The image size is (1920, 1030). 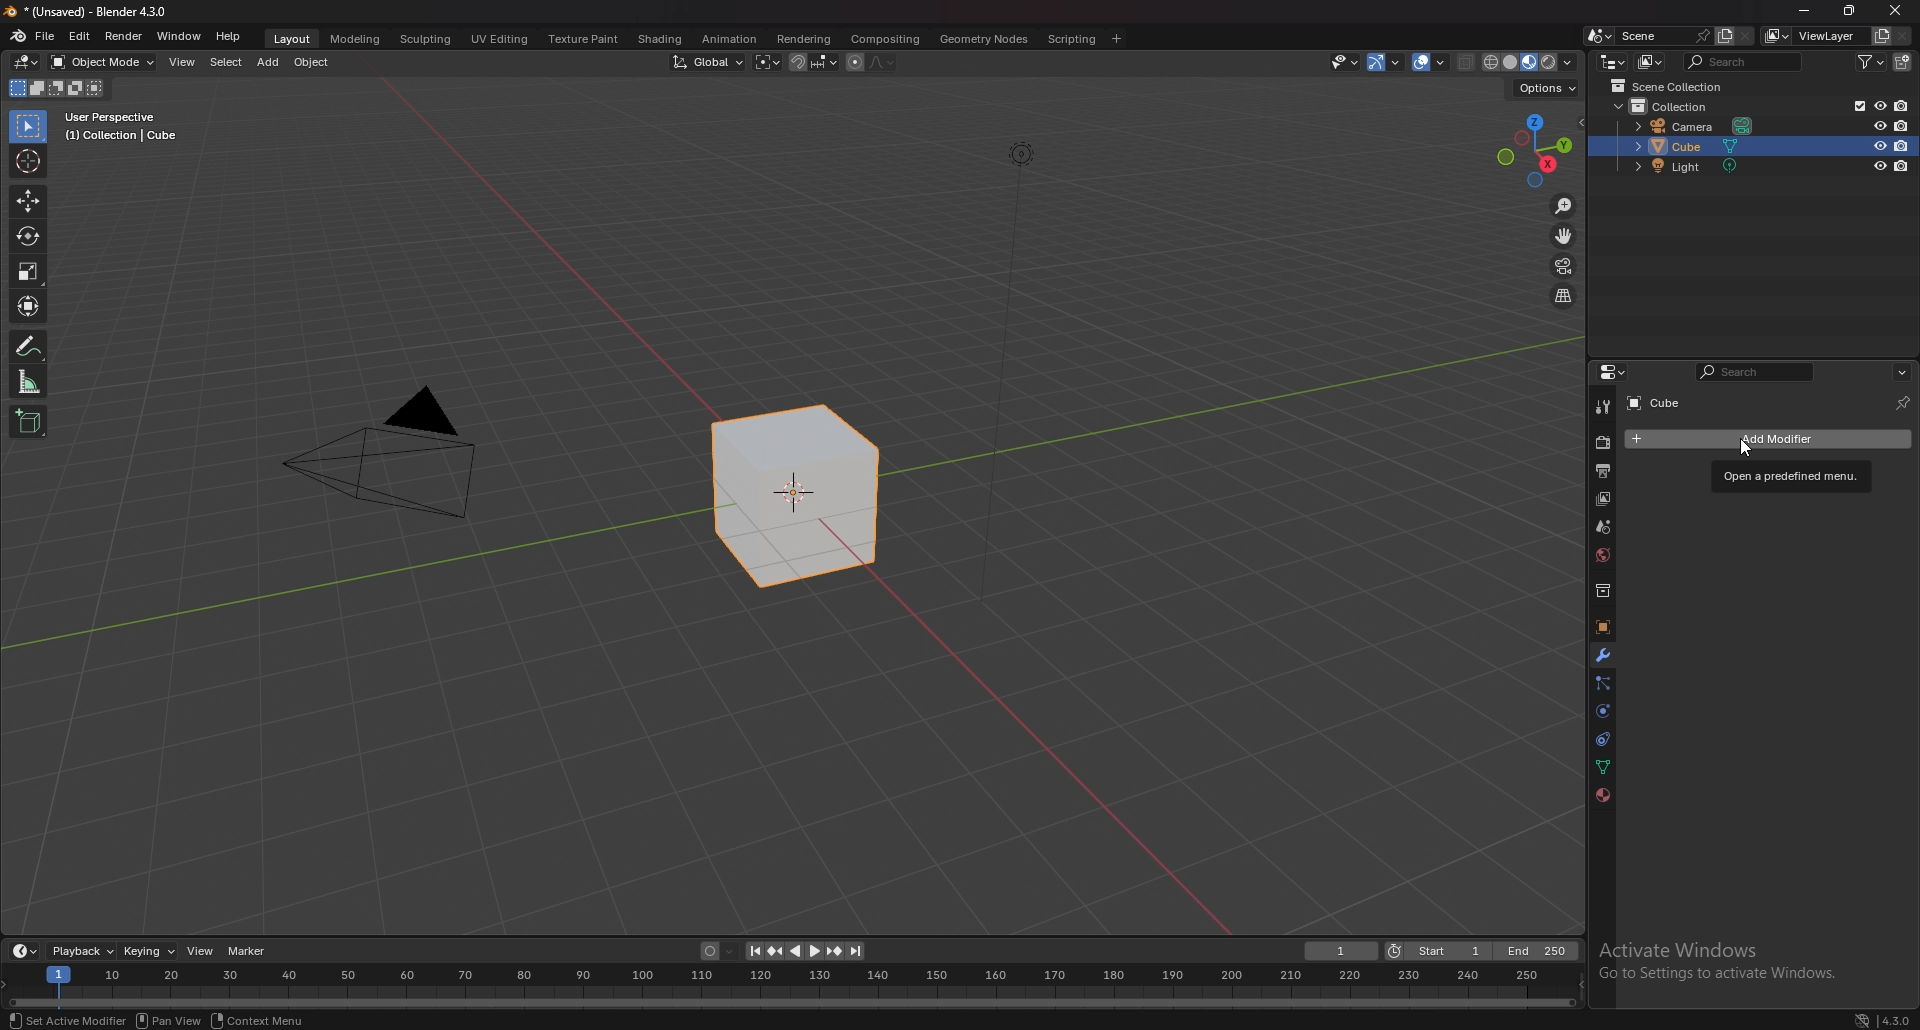 I want to click on transform orientation, so click(x=707, y=62).